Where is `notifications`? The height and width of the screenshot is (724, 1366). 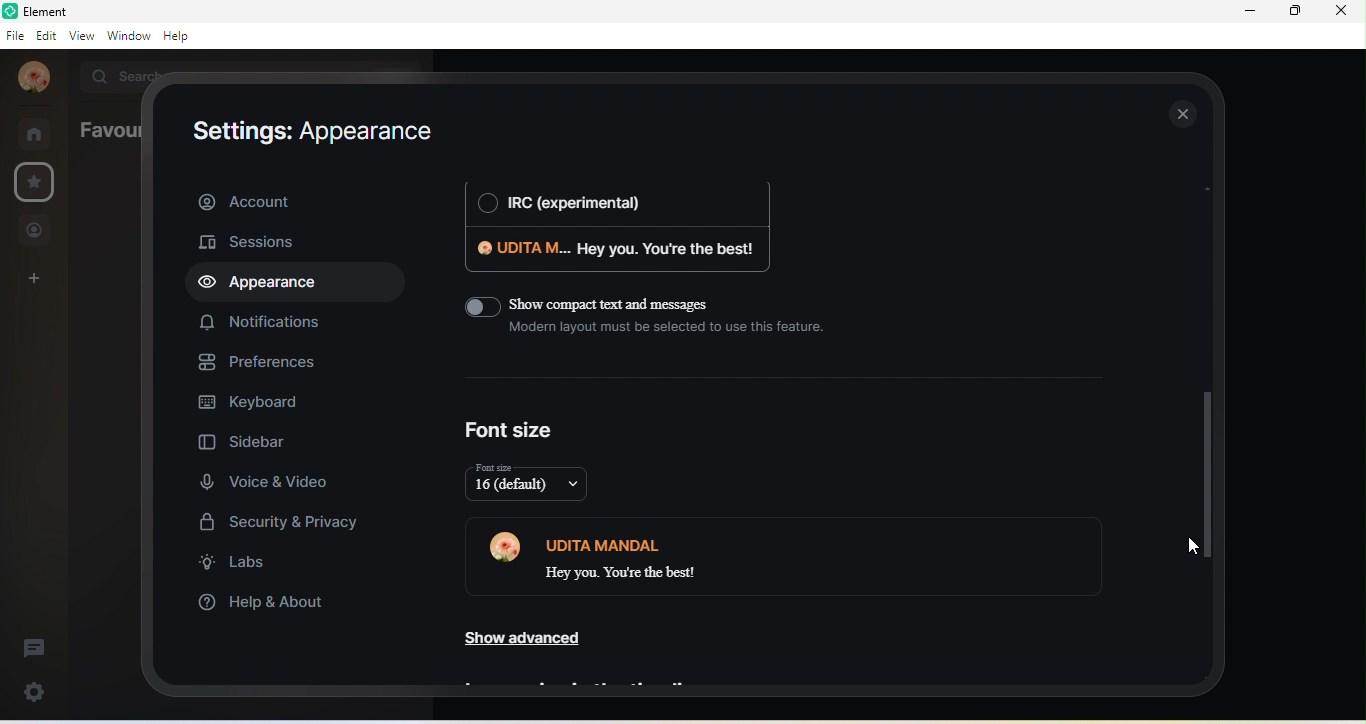
notifications is located at coordinates (260, 325).